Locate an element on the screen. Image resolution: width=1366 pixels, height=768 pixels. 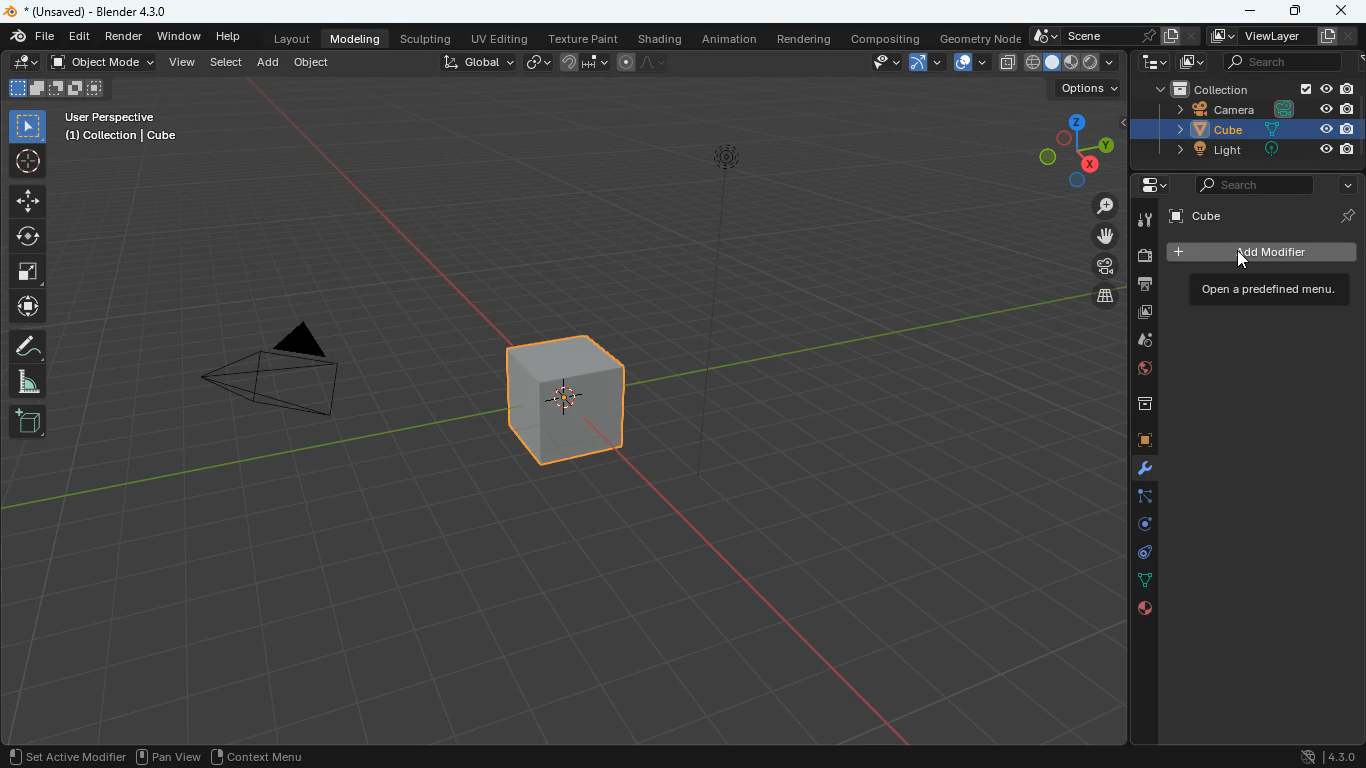
angle is located at coordinates (29, 382).